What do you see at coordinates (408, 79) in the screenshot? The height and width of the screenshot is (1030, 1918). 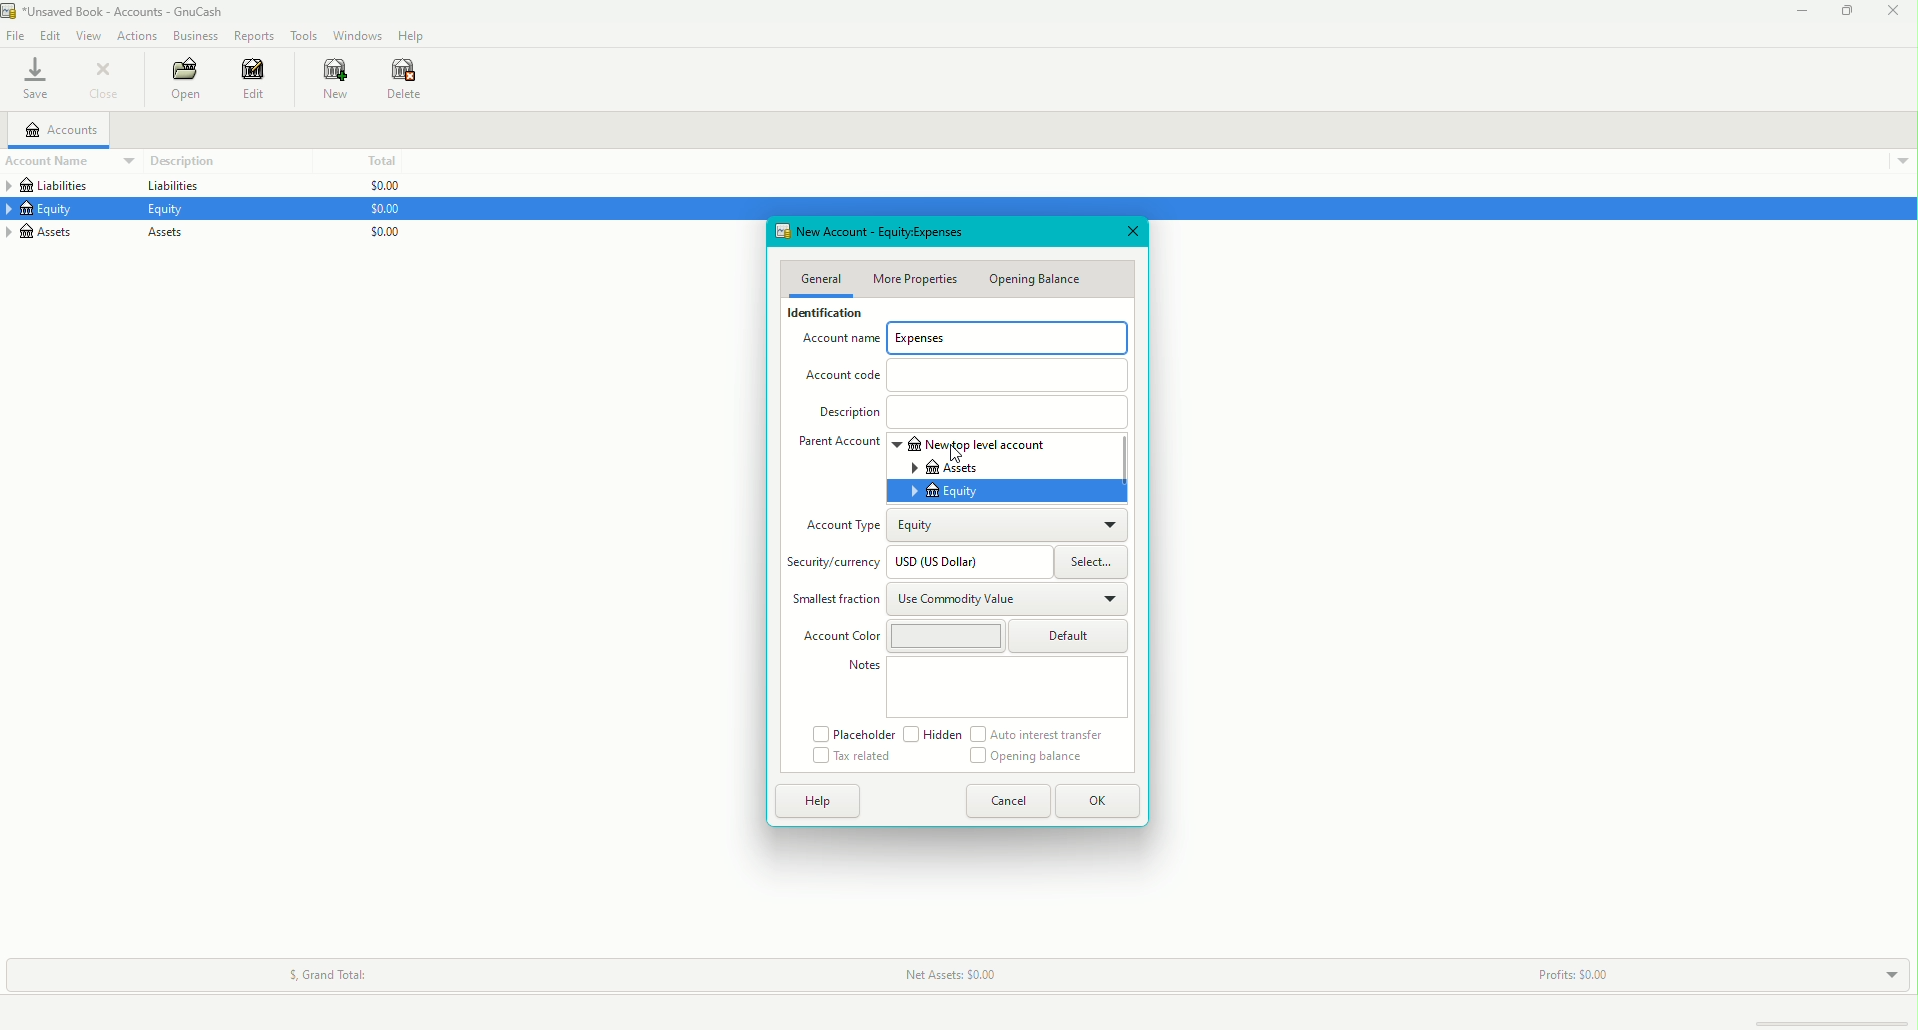 I see `Delete` at bounding box center [408, 79].